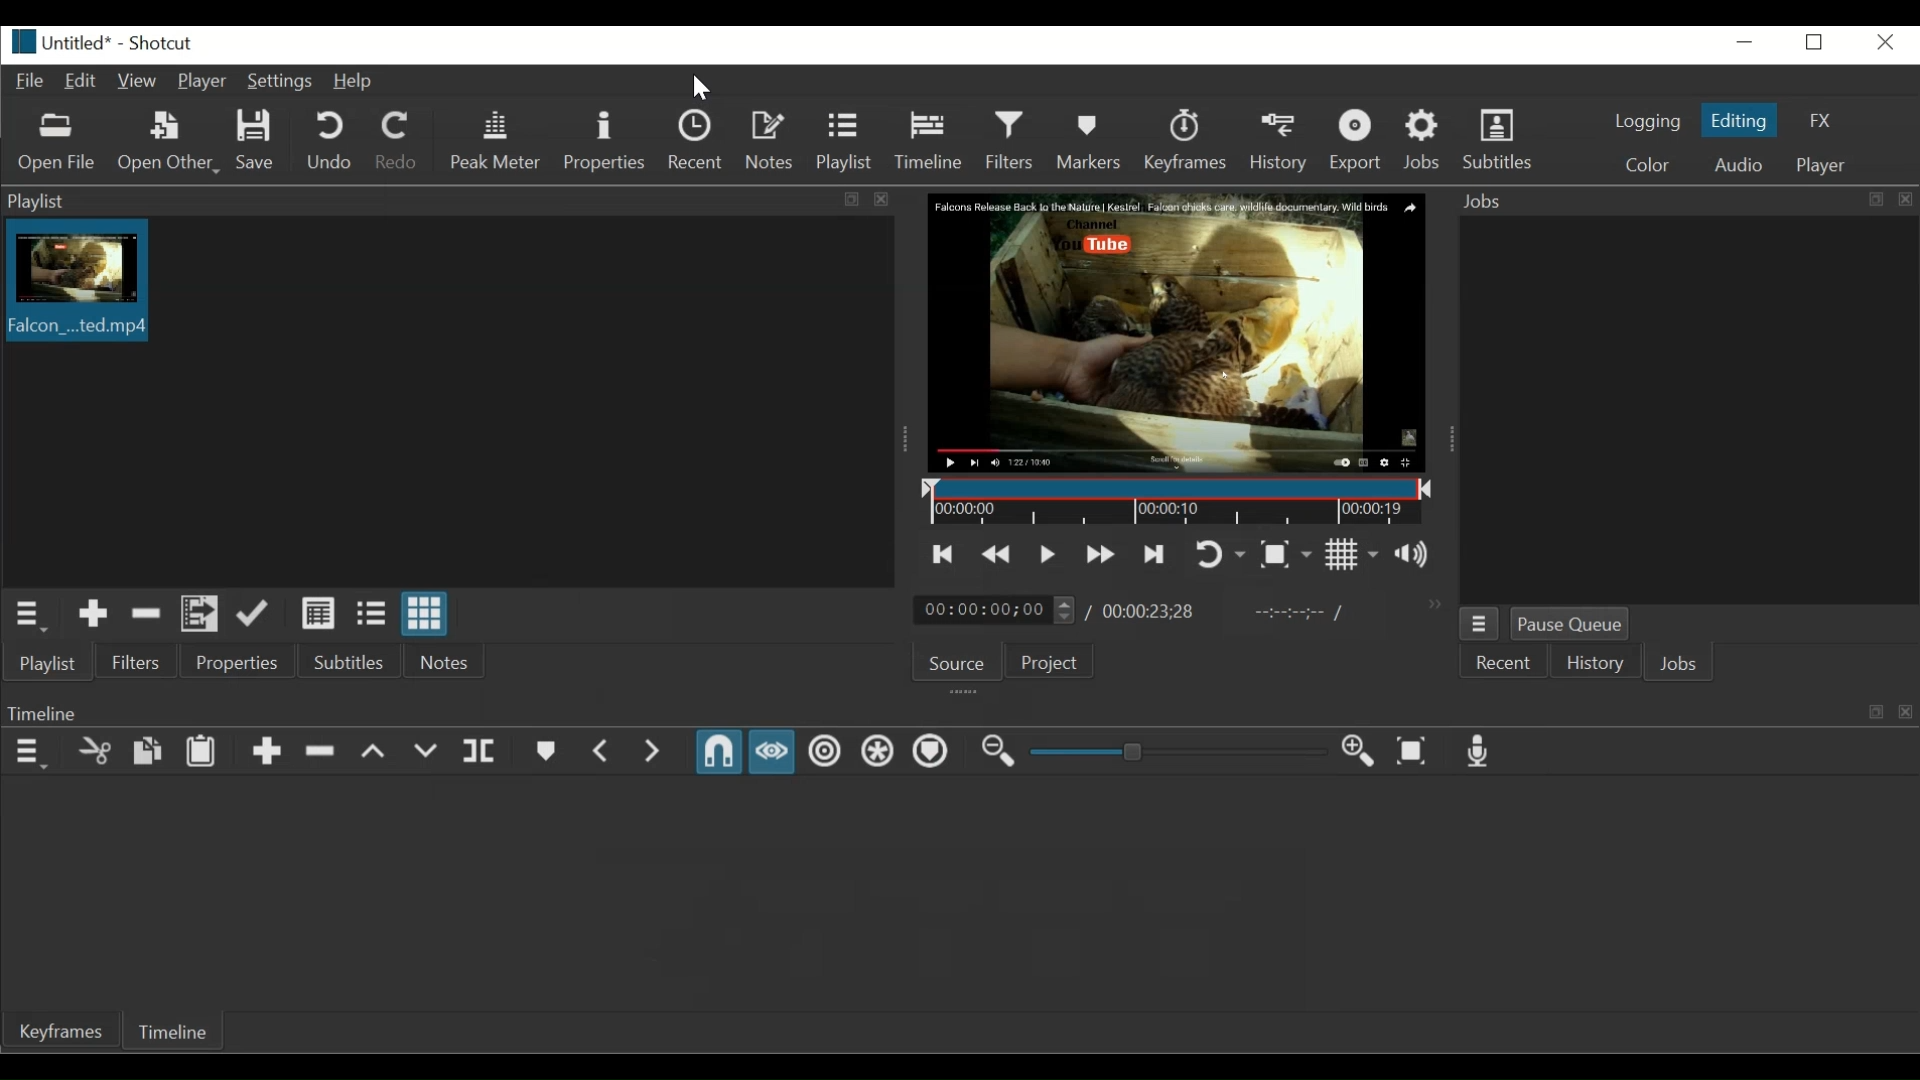  I want to click on Paste, so click(201, 751).